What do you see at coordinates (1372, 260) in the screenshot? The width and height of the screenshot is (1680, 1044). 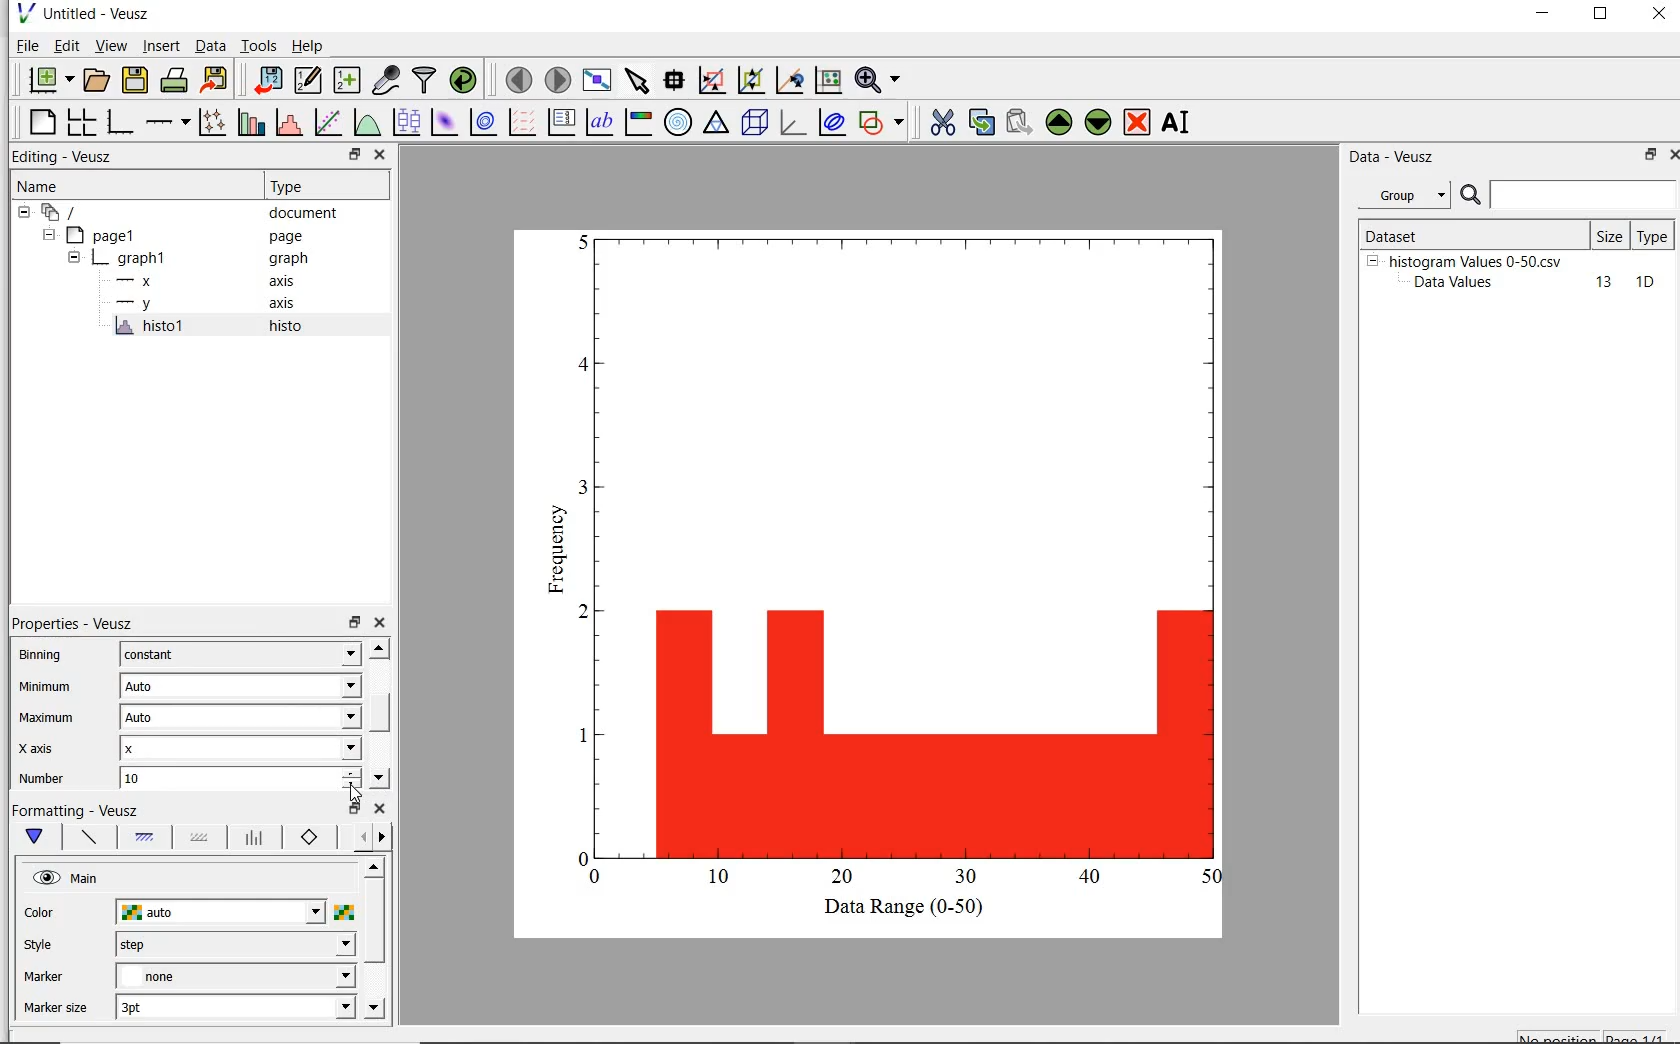 I see `hide` at bounding box center [1372, 260].